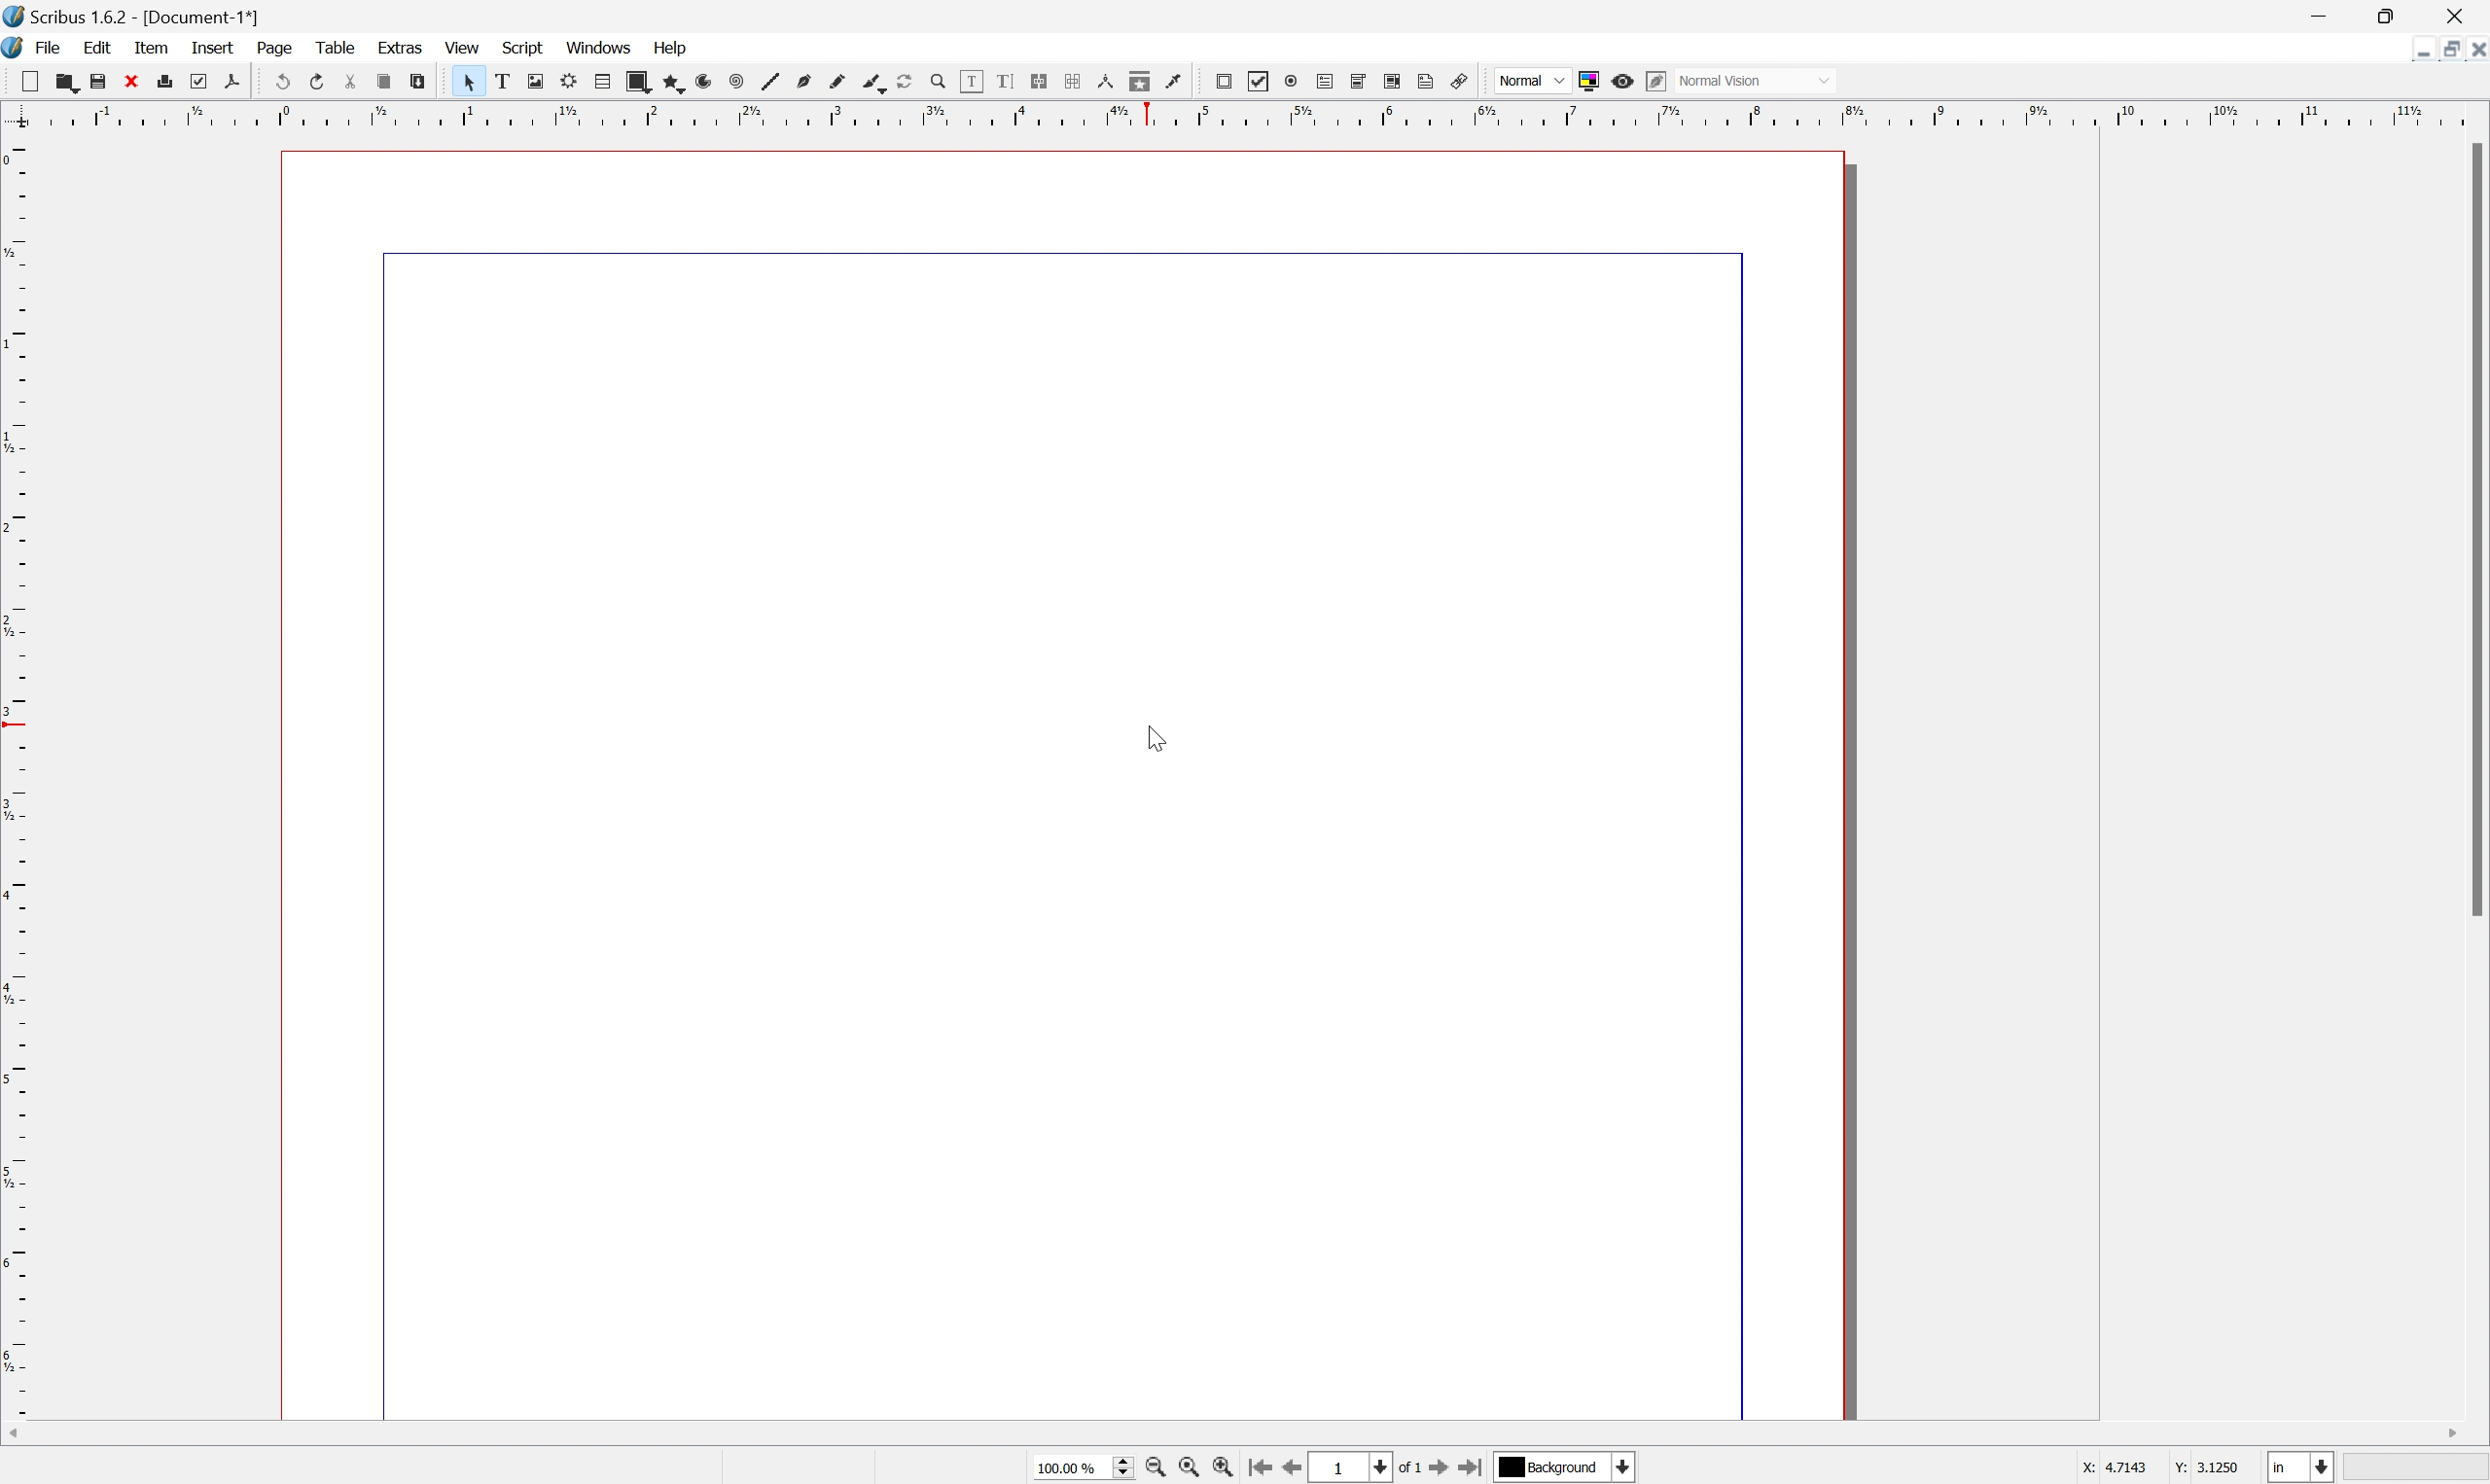 The width and height of the screenshot is (2490, 1484). I want to click on Select current page, so click(1365, 1470).